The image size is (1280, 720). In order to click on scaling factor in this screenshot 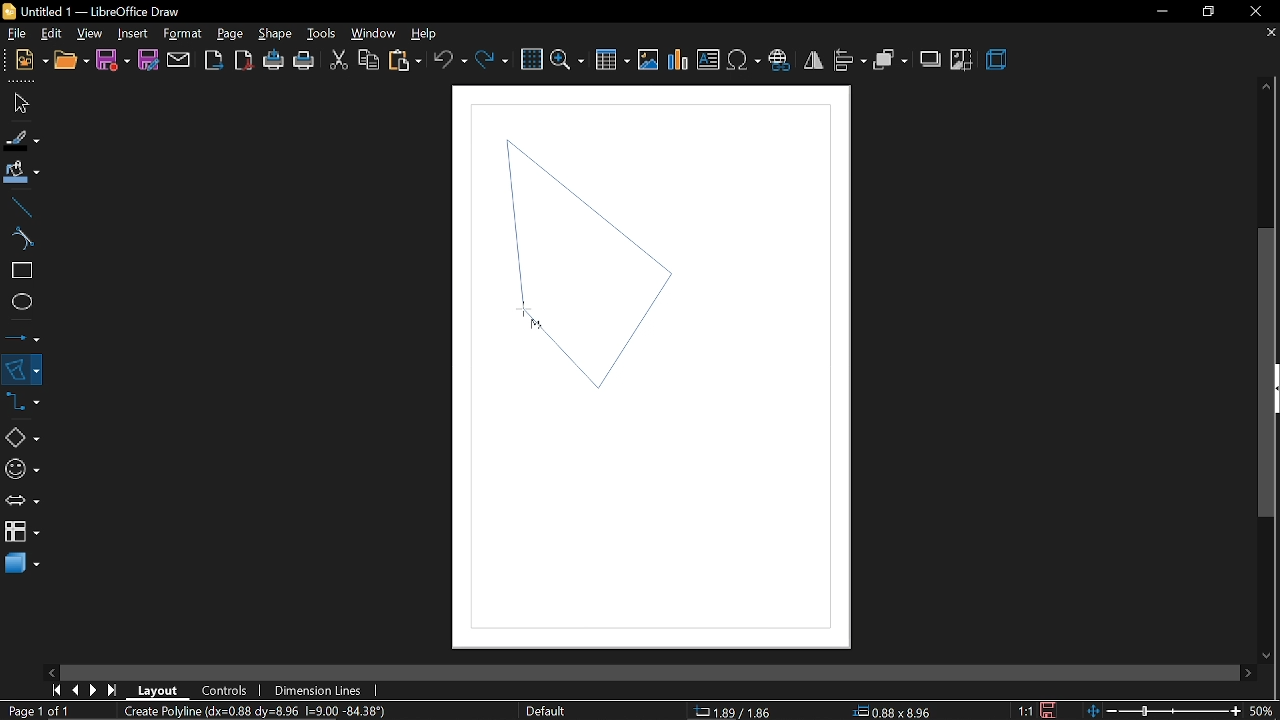, I will do `click(1030, 710)`.